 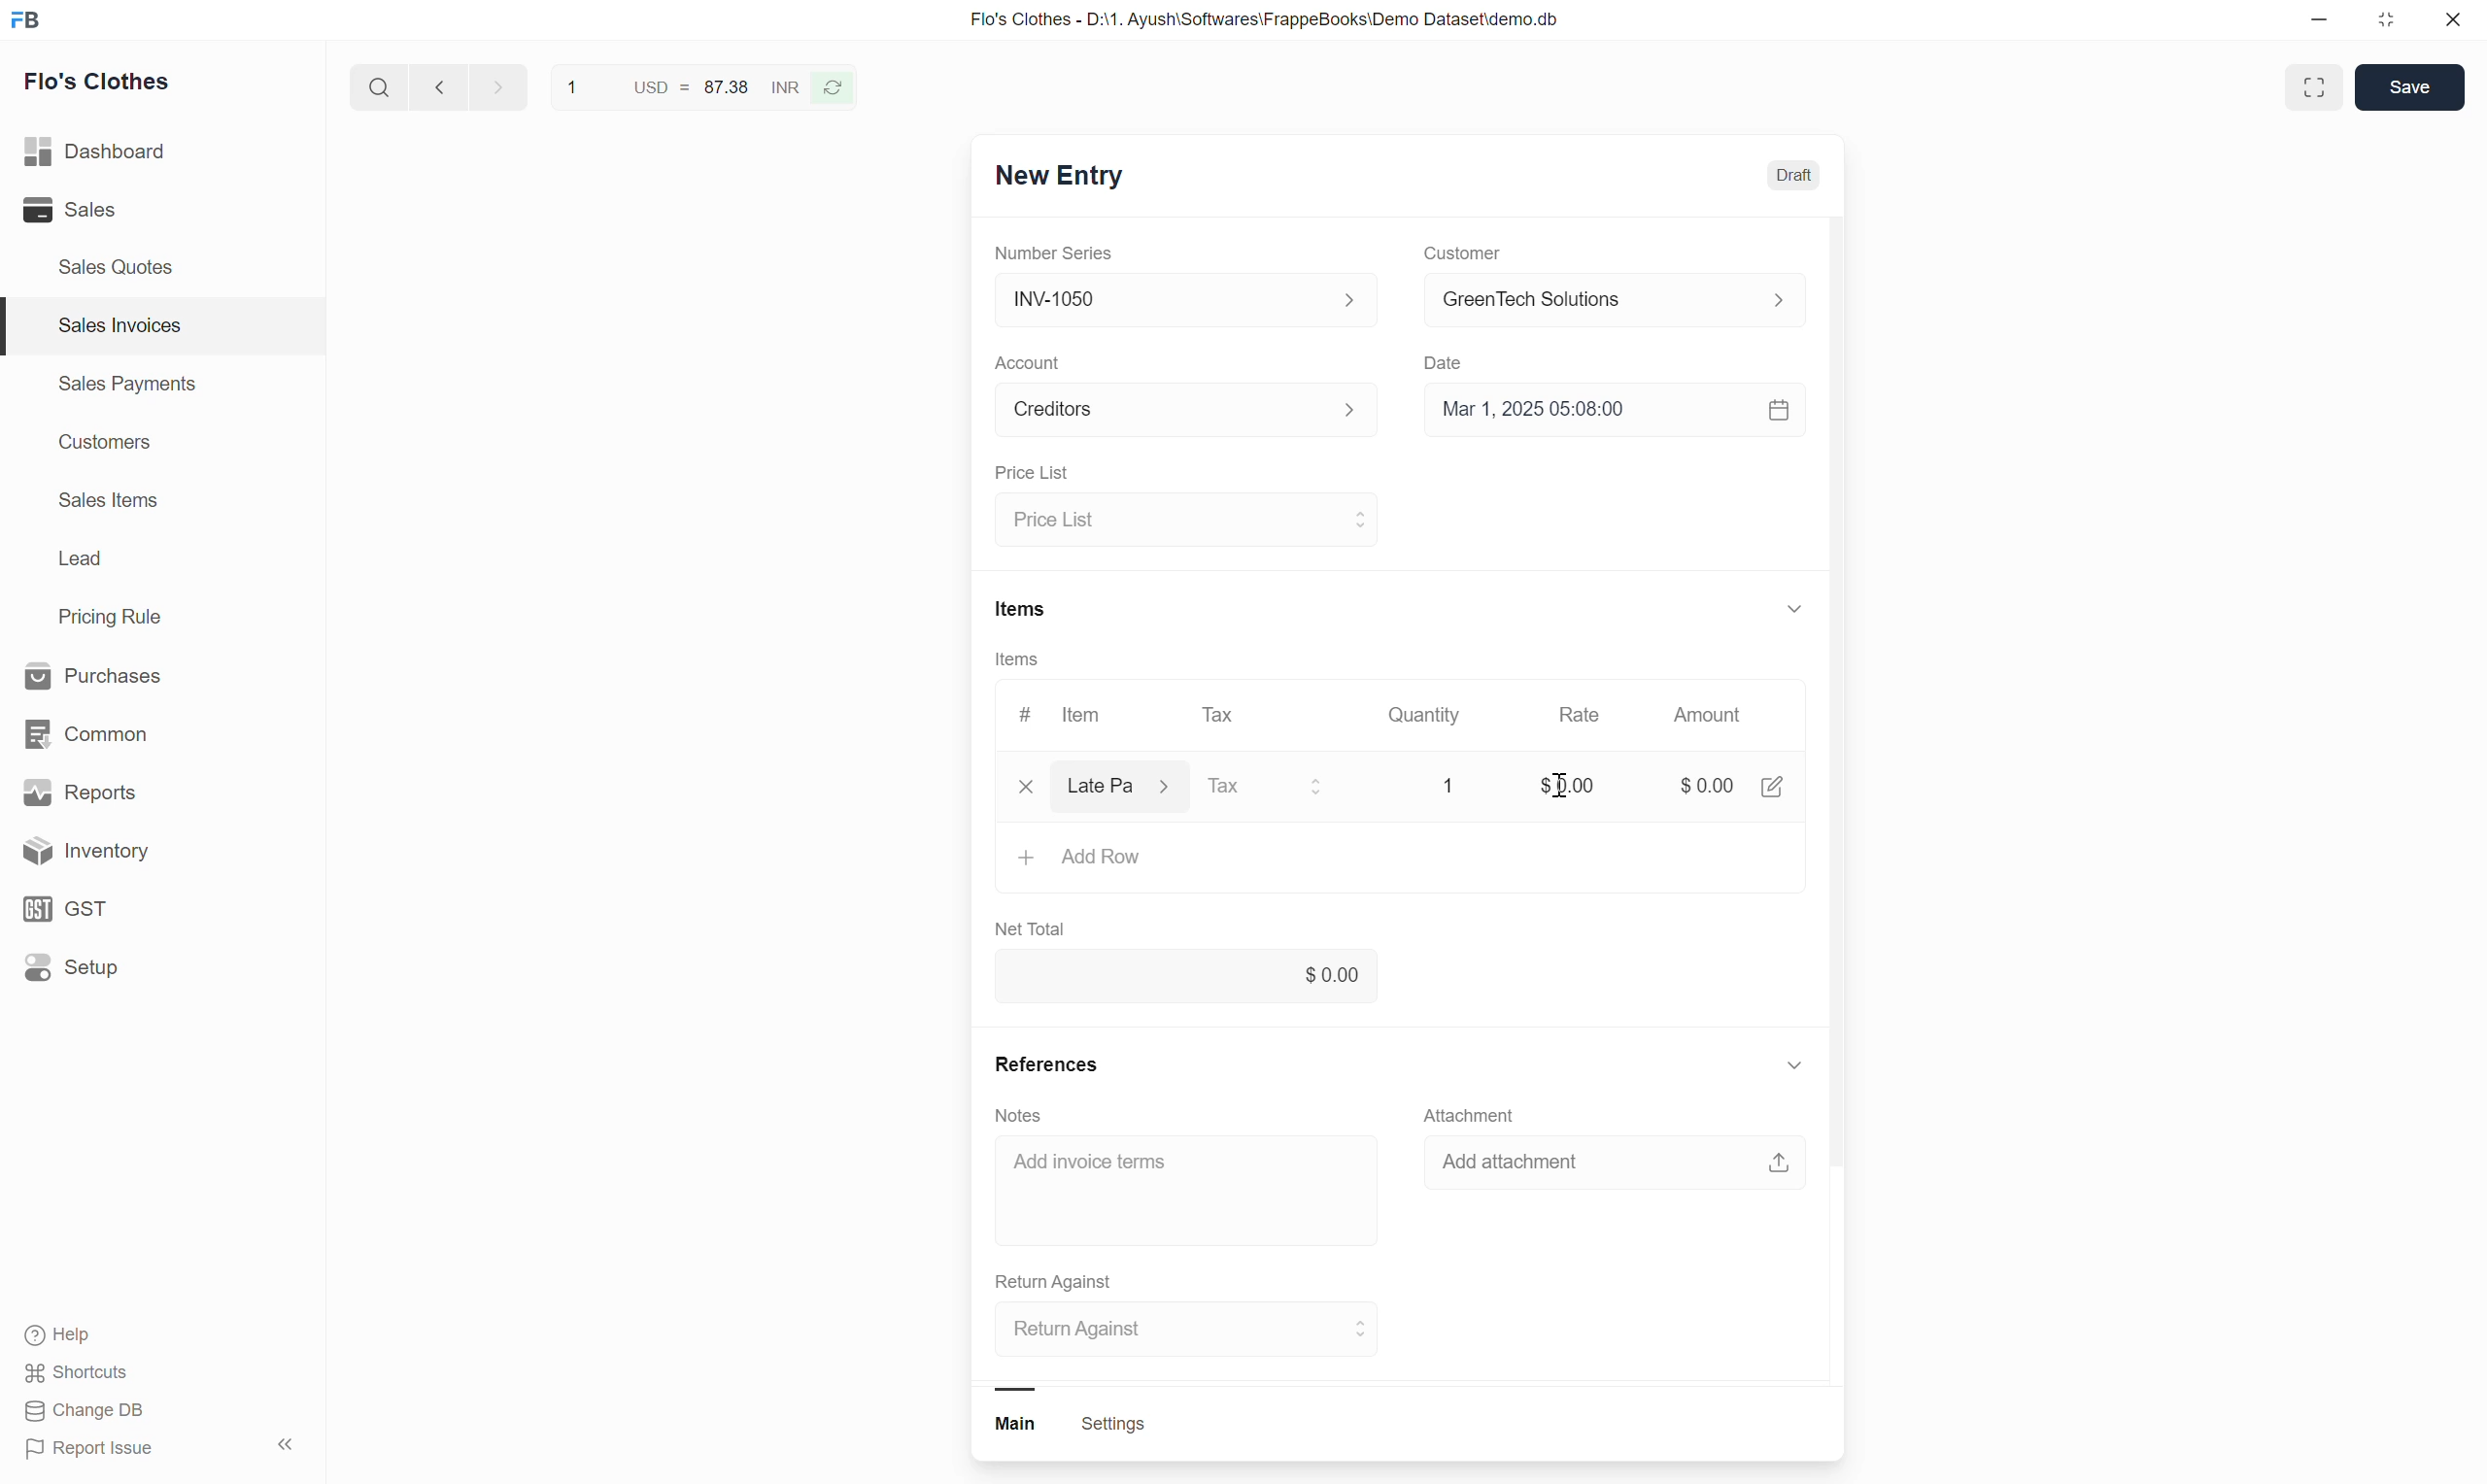 I want to click on Reports , so click(x=134, y=789).